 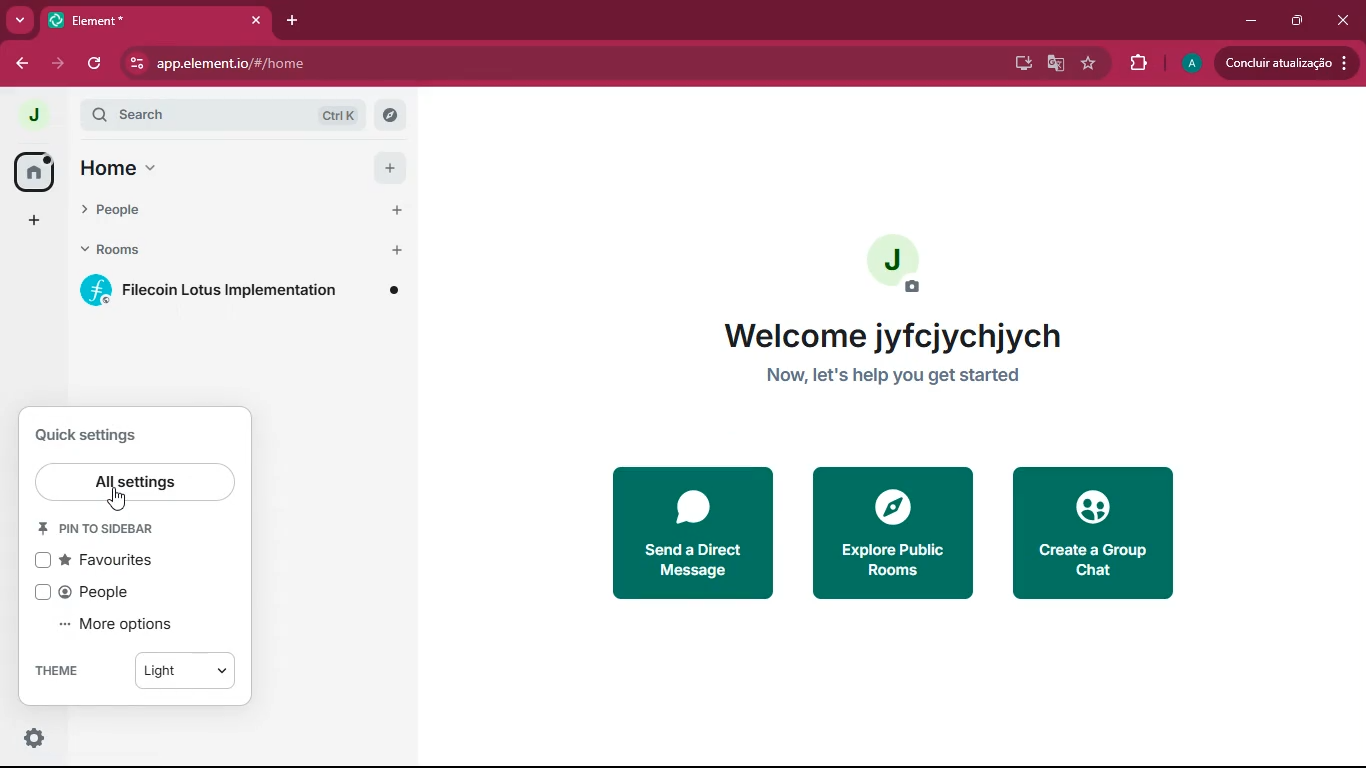 I want to click on filecoin lotus implementation , so click(x=244, y=292).